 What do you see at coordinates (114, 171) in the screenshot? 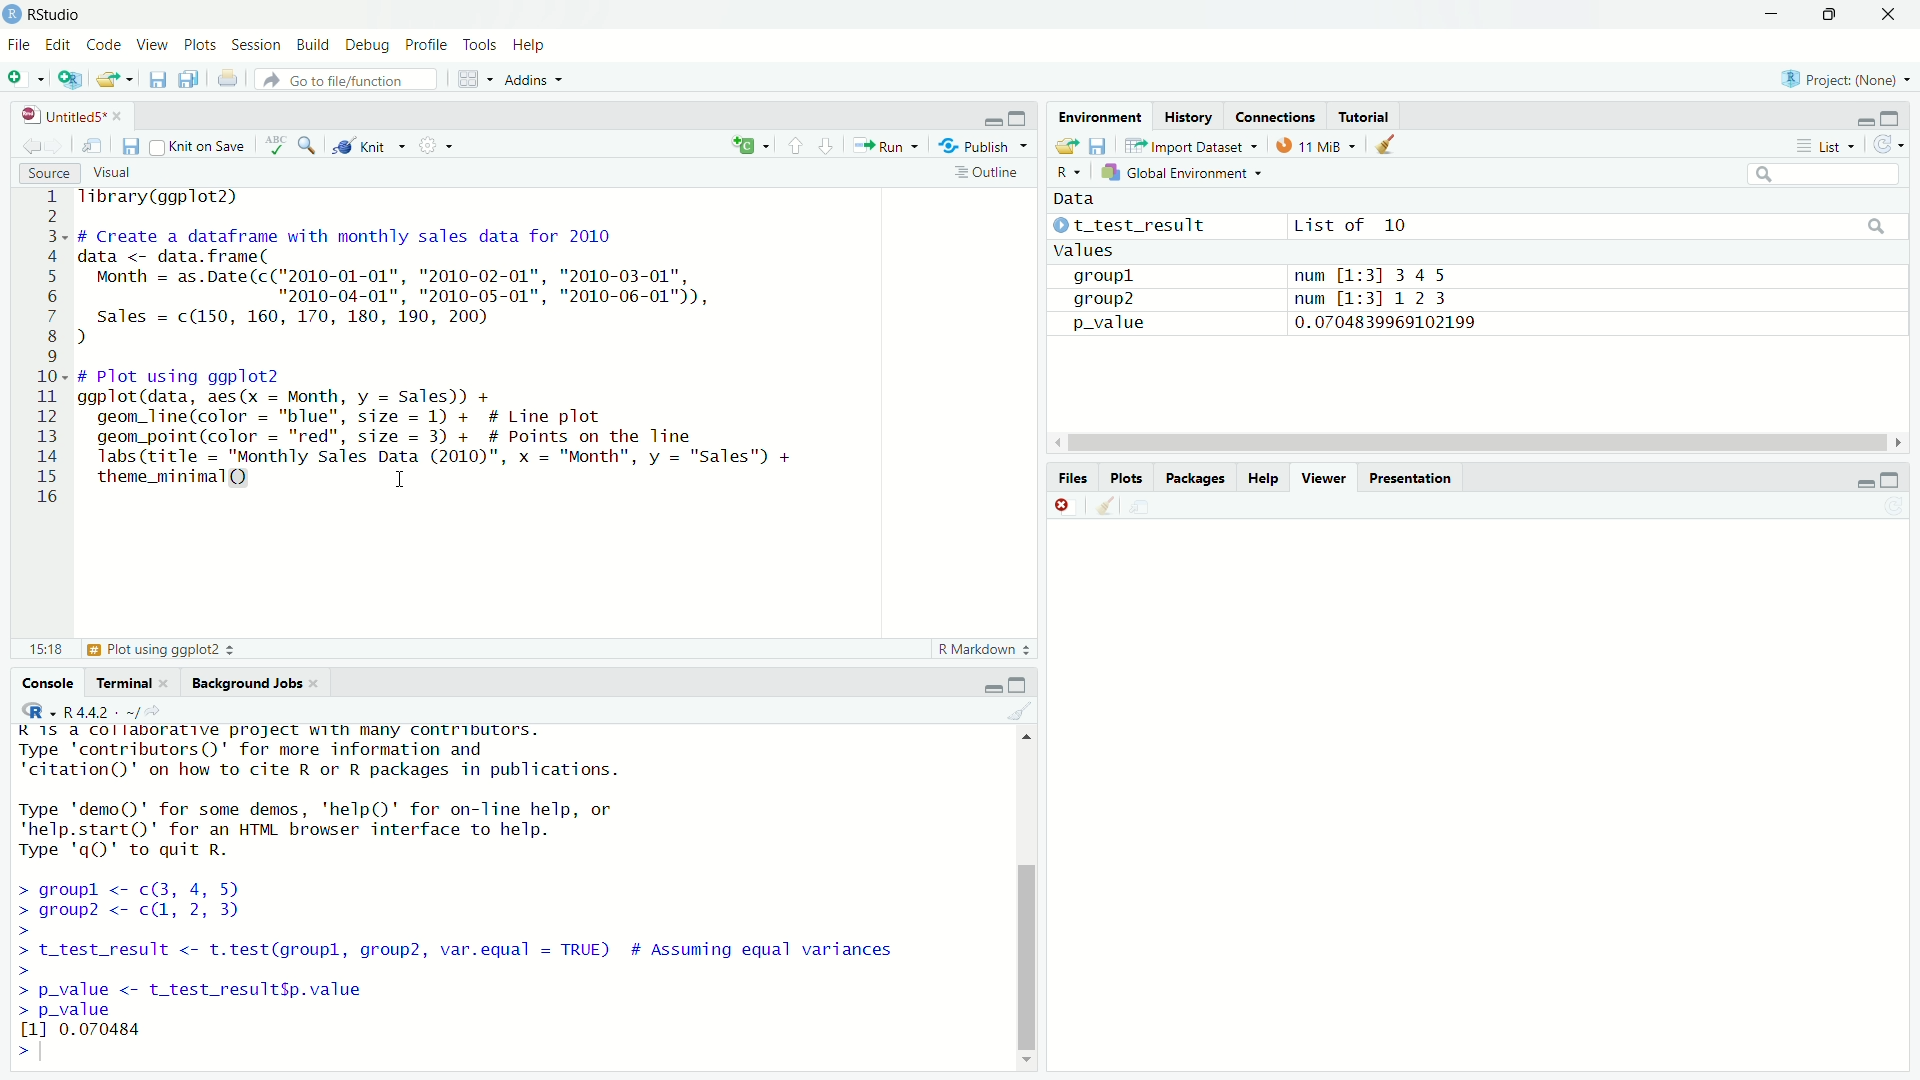
I see `Visual` at bounding box center [114, 171].